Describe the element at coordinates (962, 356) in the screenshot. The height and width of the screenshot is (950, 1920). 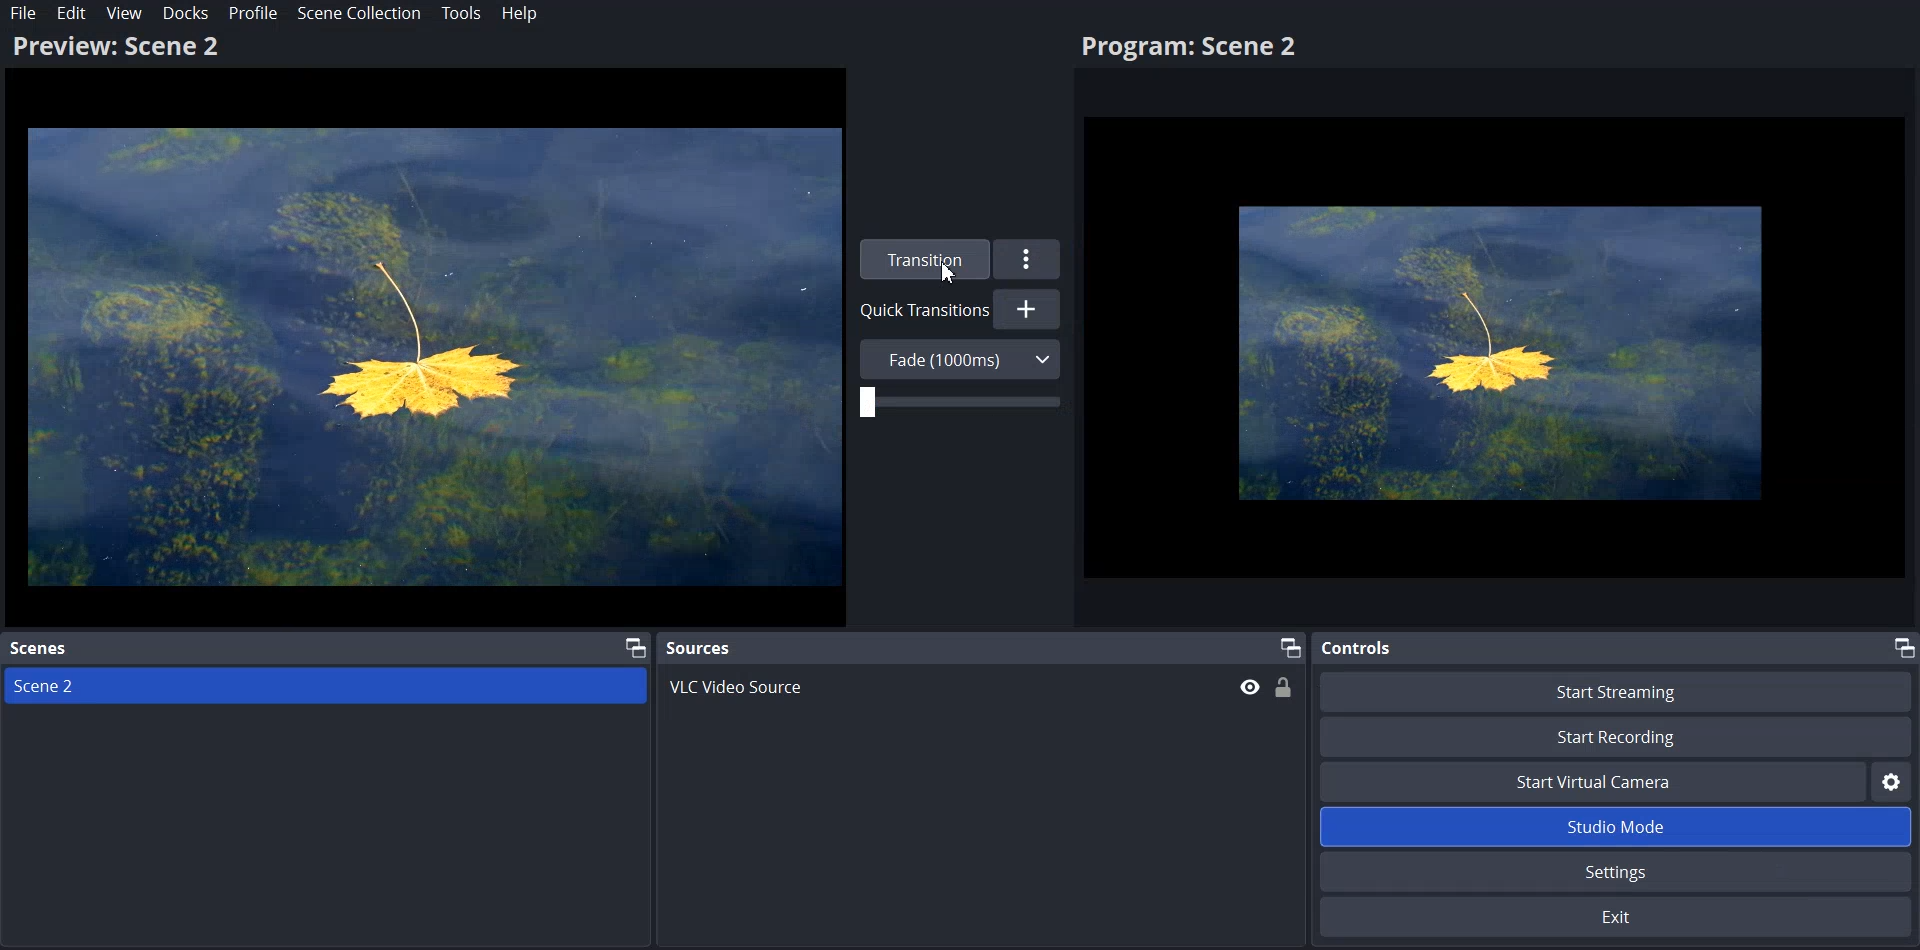
I see `Fade` at that location.